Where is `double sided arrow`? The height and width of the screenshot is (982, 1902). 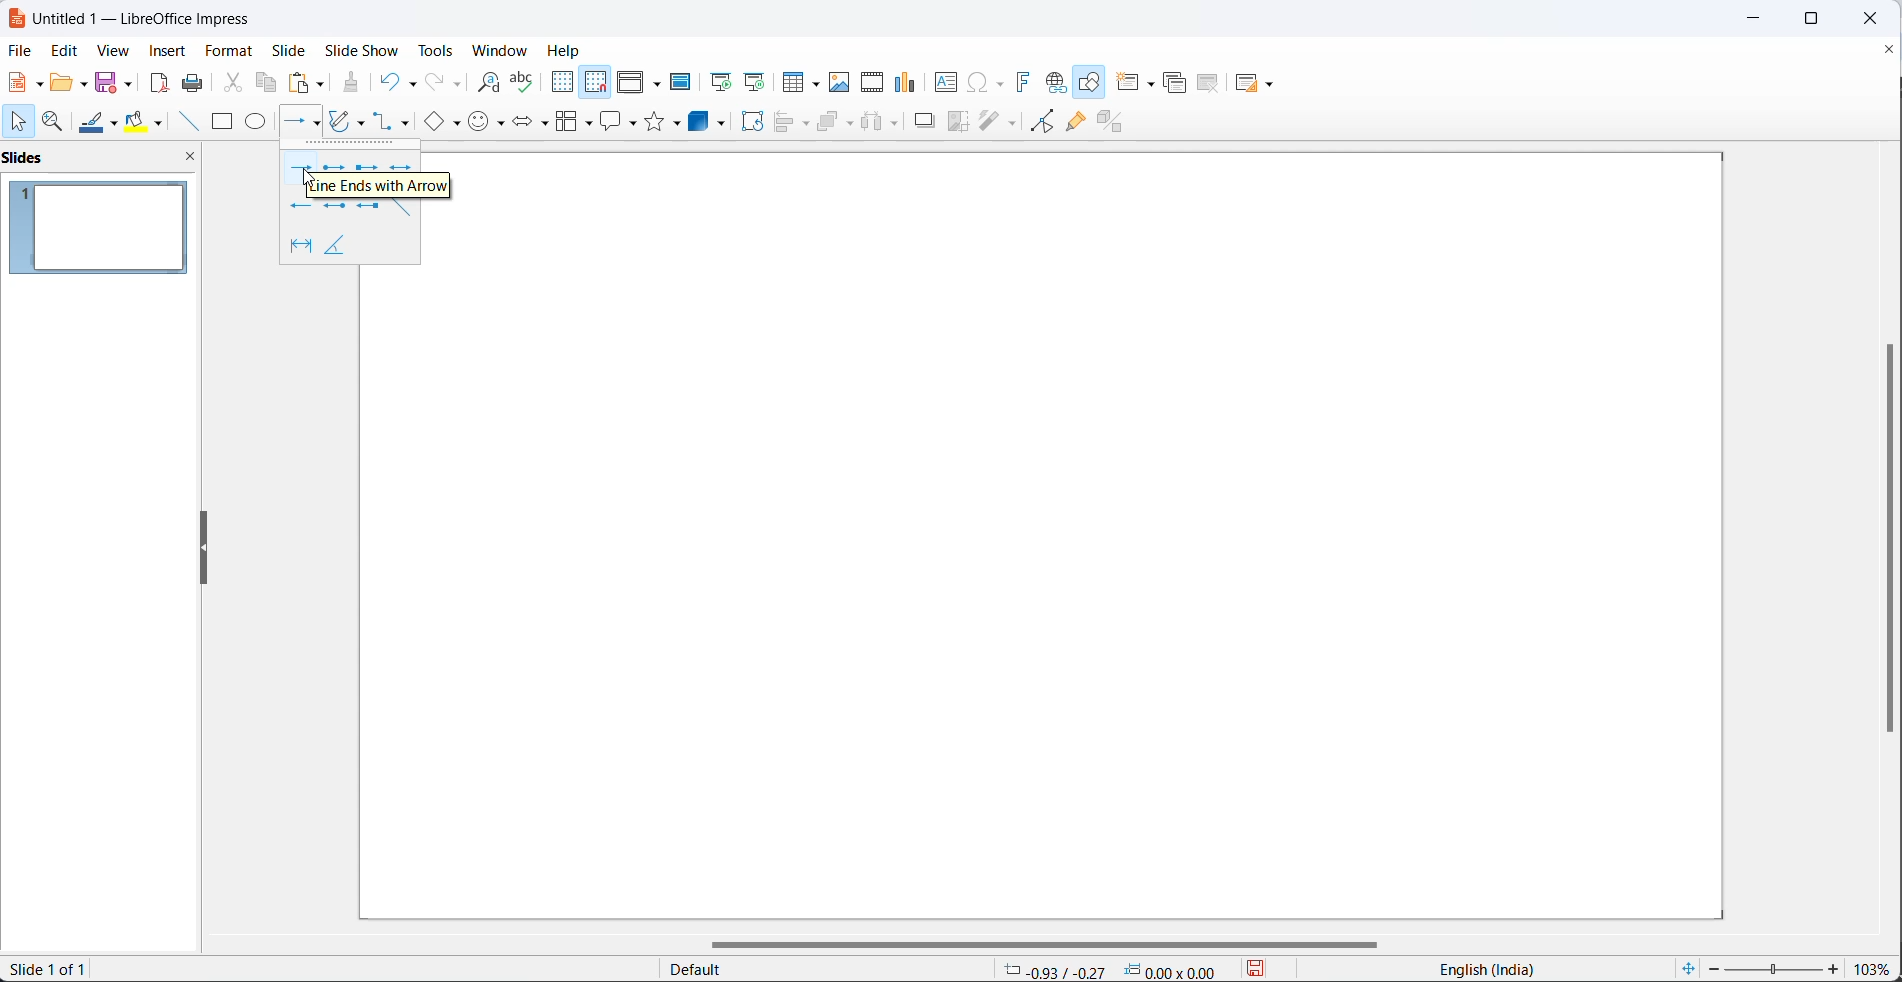 double sided arrow is located at coordinates (400, 166).